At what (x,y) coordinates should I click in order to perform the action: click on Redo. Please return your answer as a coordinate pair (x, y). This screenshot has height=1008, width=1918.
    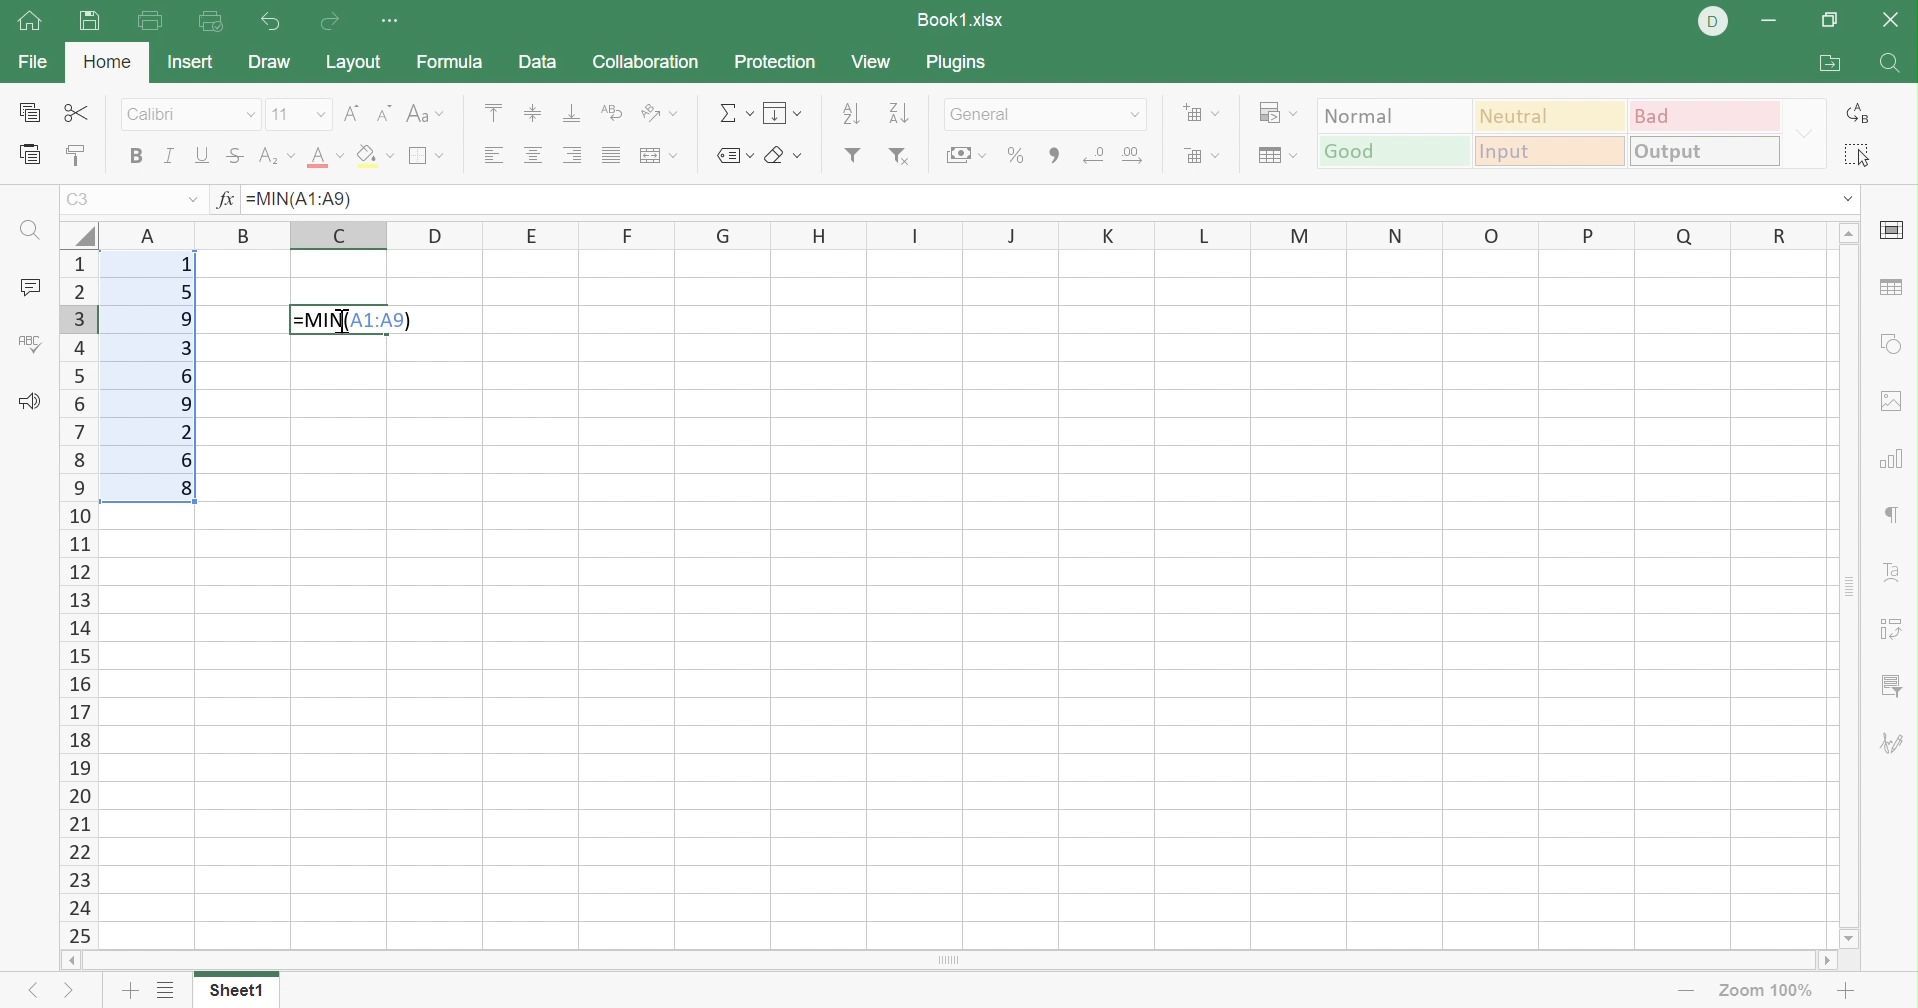
    Looking at the image, I should click on (326, 22).